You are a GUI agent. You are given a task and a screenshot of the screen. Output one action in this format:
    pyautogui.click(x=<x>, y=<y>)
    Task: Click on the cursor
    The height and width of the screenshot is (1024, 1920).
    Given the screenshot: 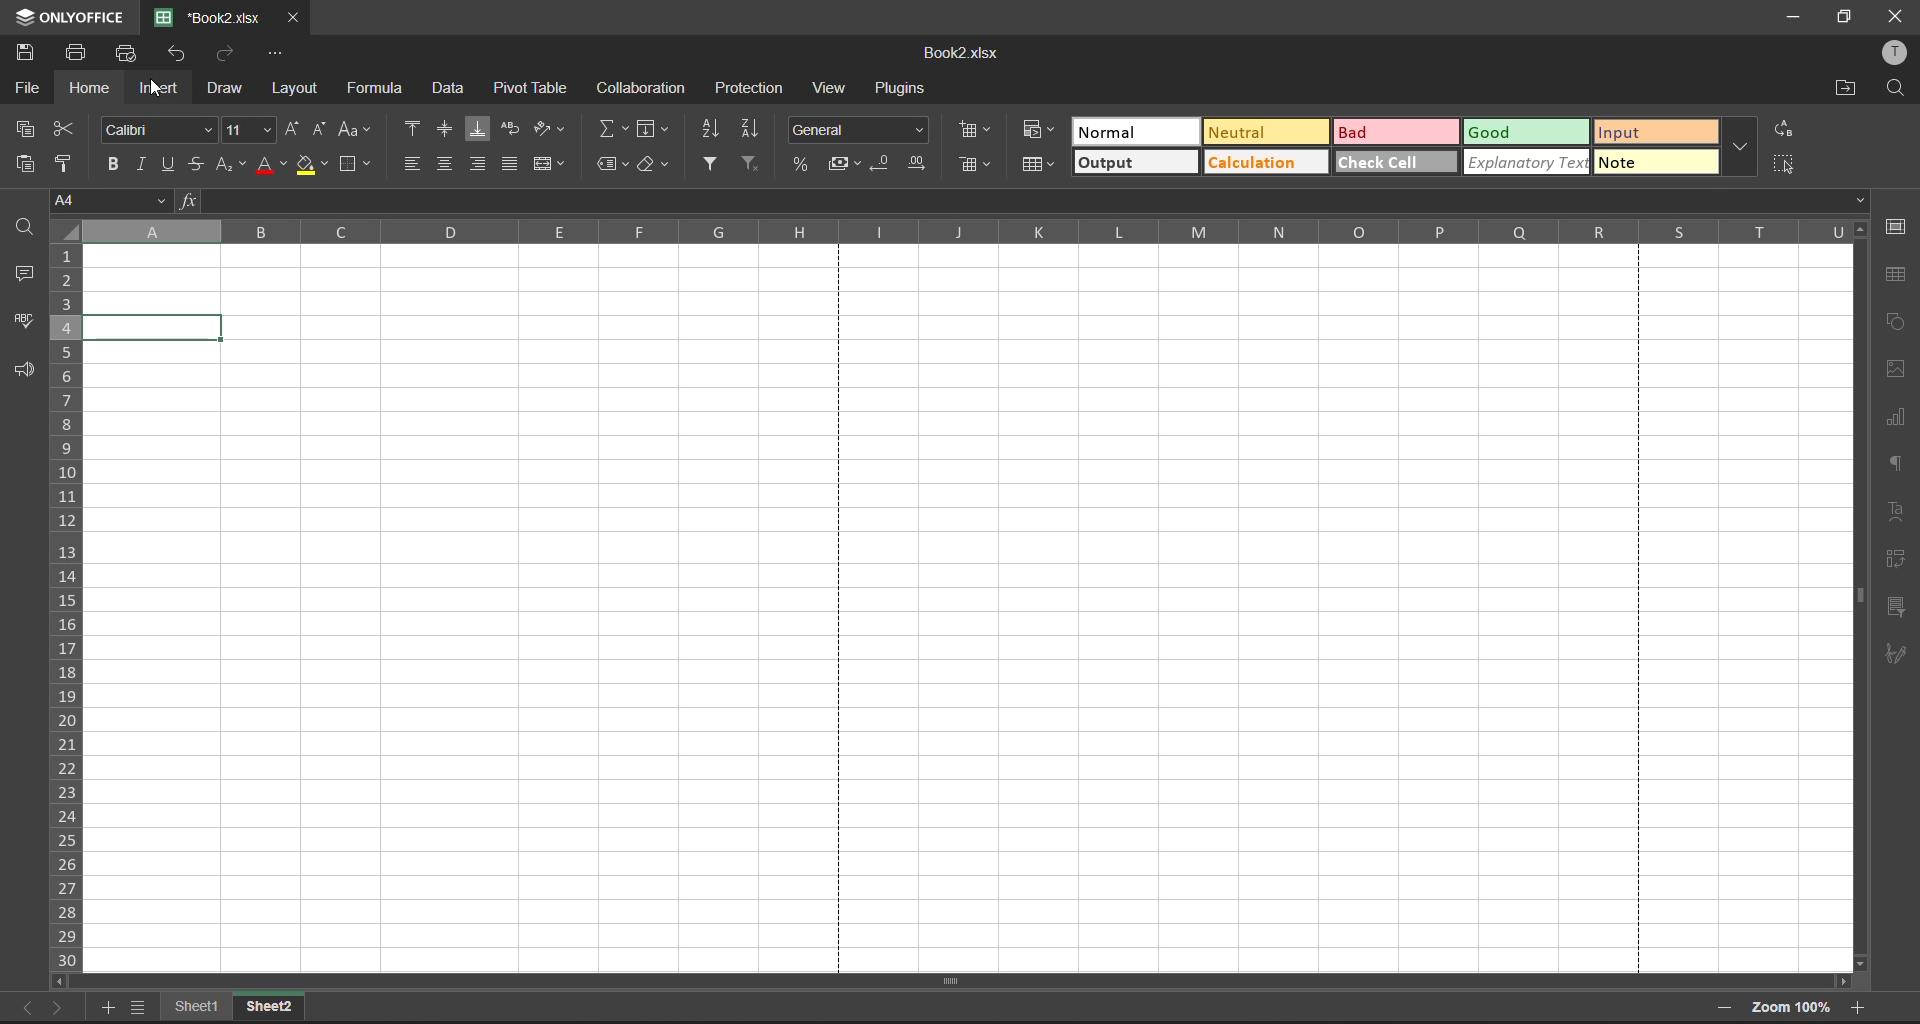 What is the action you would take?
    pyautogui.click(x=157, y=92)
    